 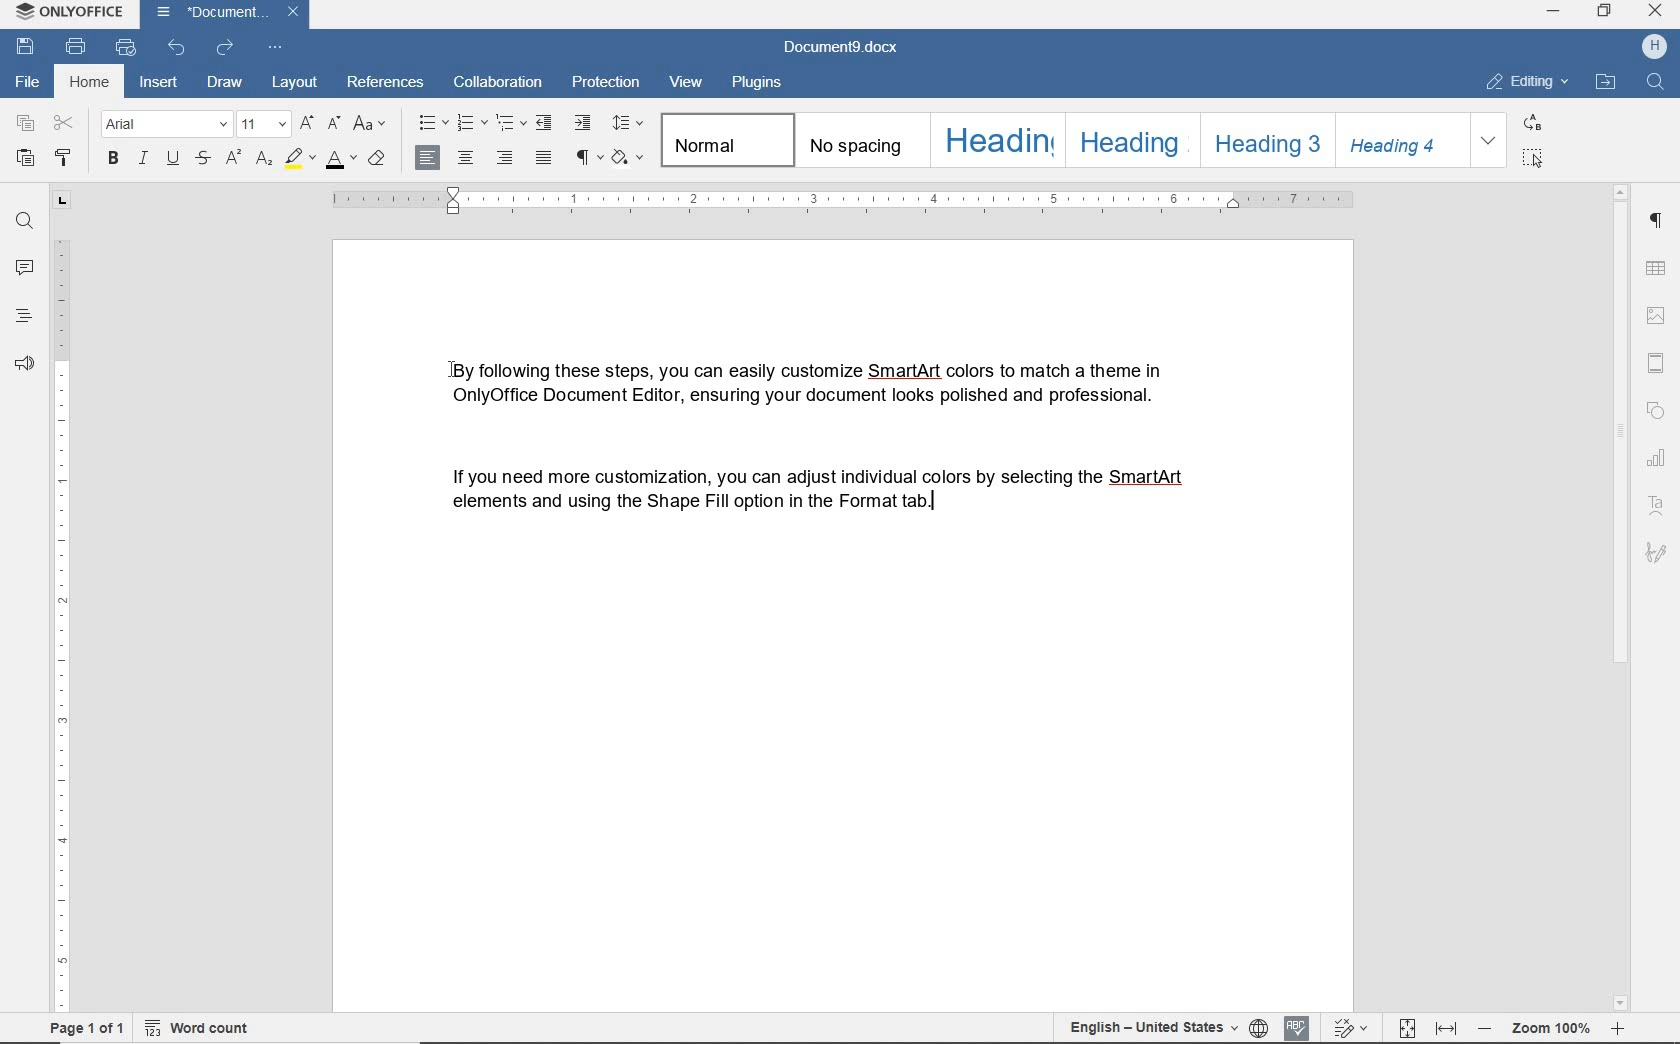 What do you see at coordinates (24, 318) in the screenshot?
I see `headings` at bounding box center [24, 318].